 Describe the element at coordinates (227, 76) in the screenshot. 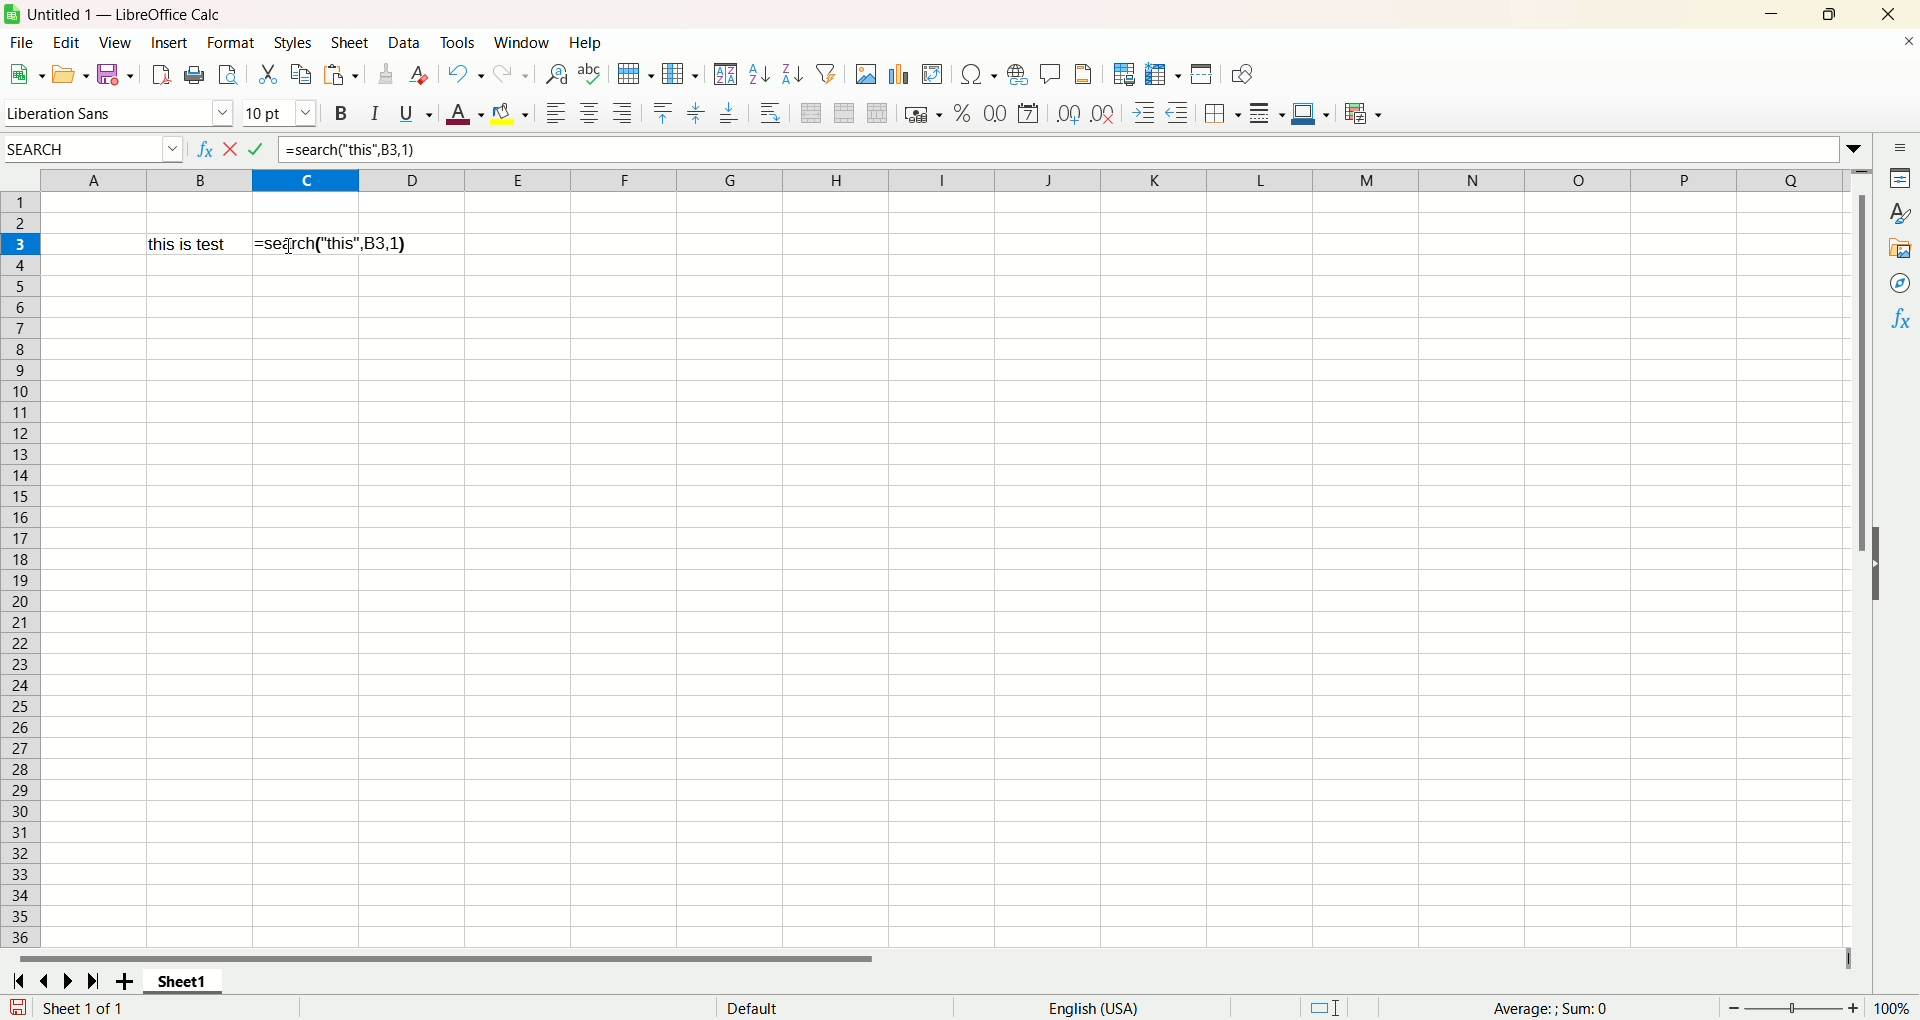

I see `print preview` at that location.